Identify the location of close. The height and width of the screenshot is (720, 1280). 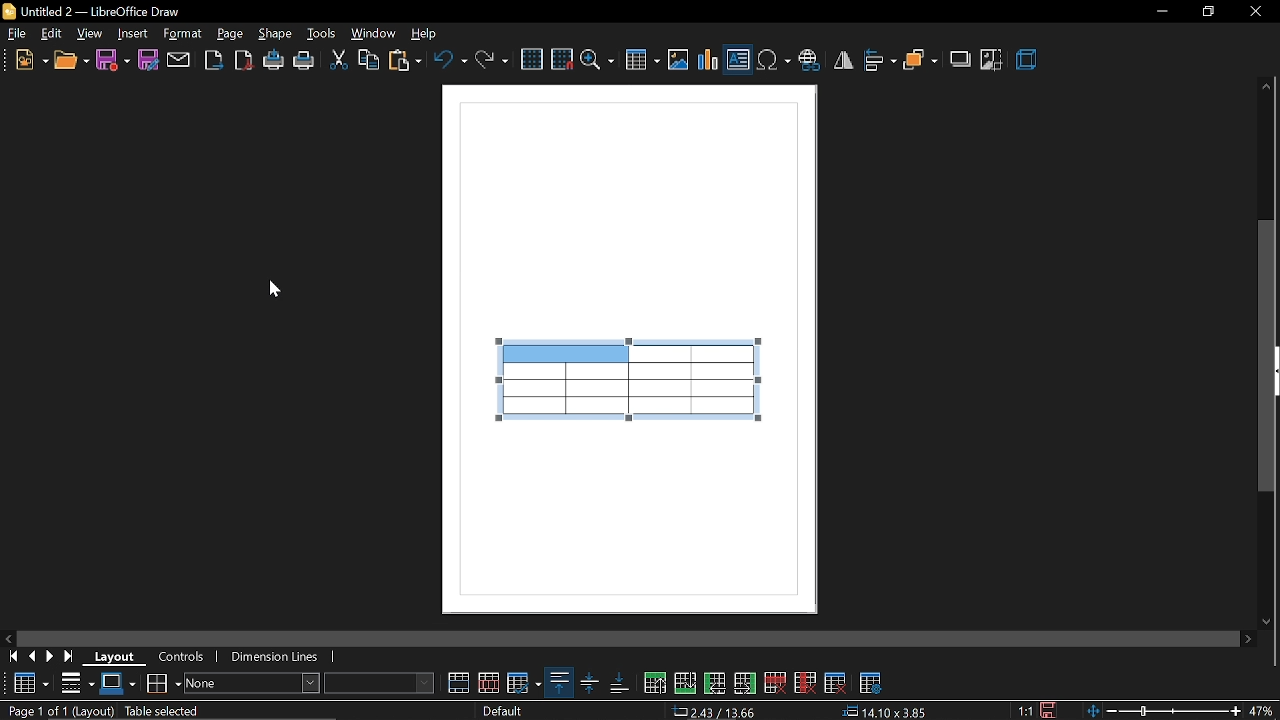
(1254, 14).